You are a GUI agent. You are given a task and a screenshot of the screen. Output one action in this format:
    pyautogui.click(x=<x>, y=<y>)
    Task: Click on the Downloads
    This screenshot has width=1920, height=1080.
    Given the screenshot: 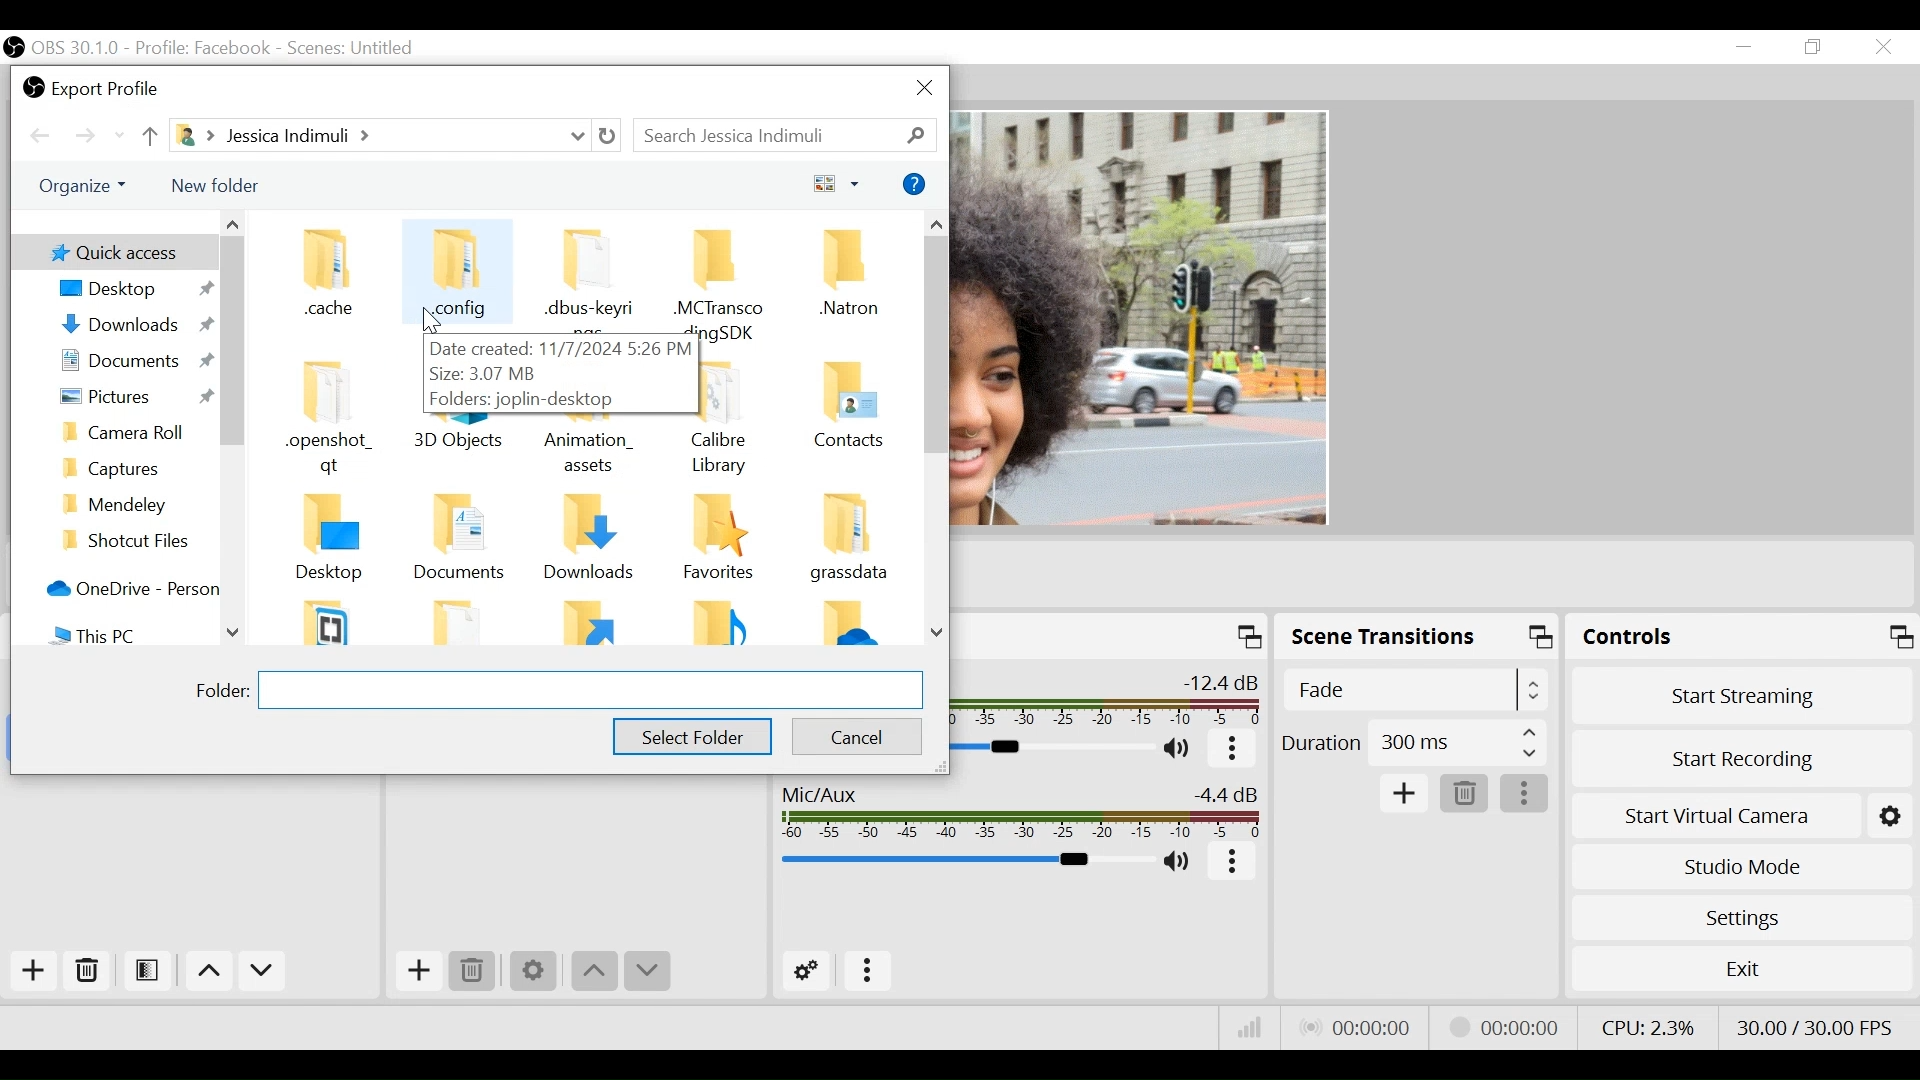 What is the action you would take?
    pyautogui.click(x=131, y=325)
    